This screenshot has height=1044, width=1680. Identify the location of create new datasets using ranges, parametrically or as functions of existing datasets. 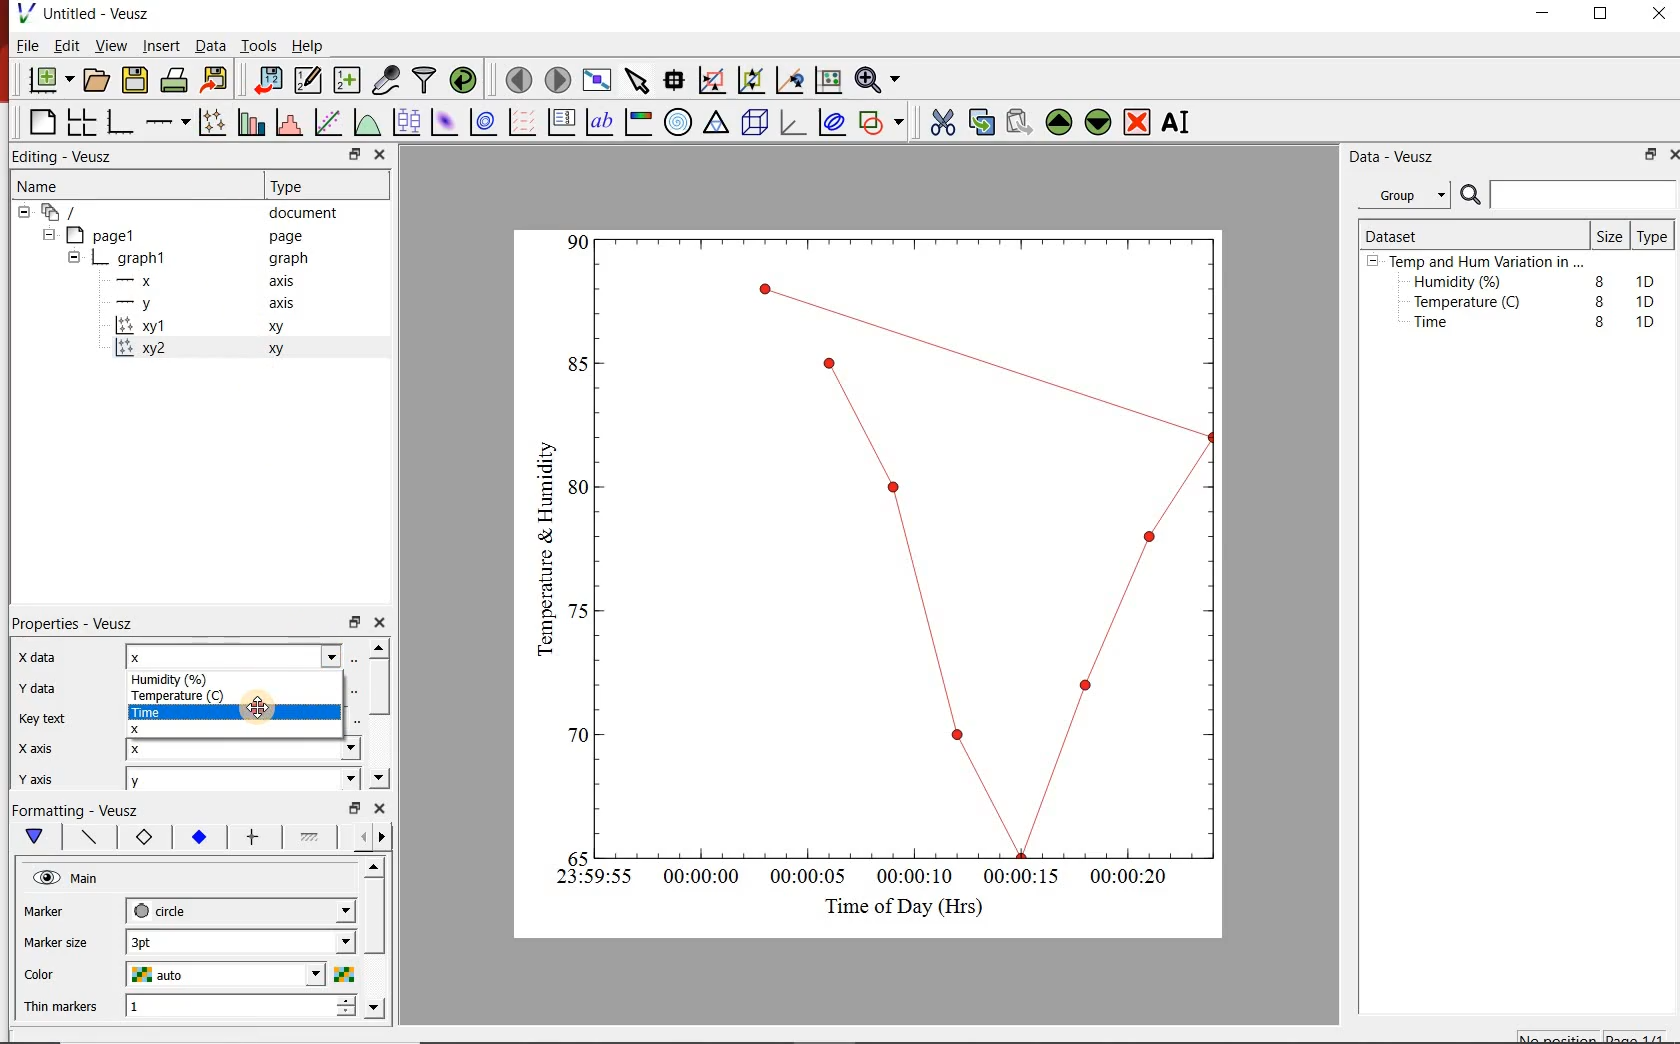
(348, 81).